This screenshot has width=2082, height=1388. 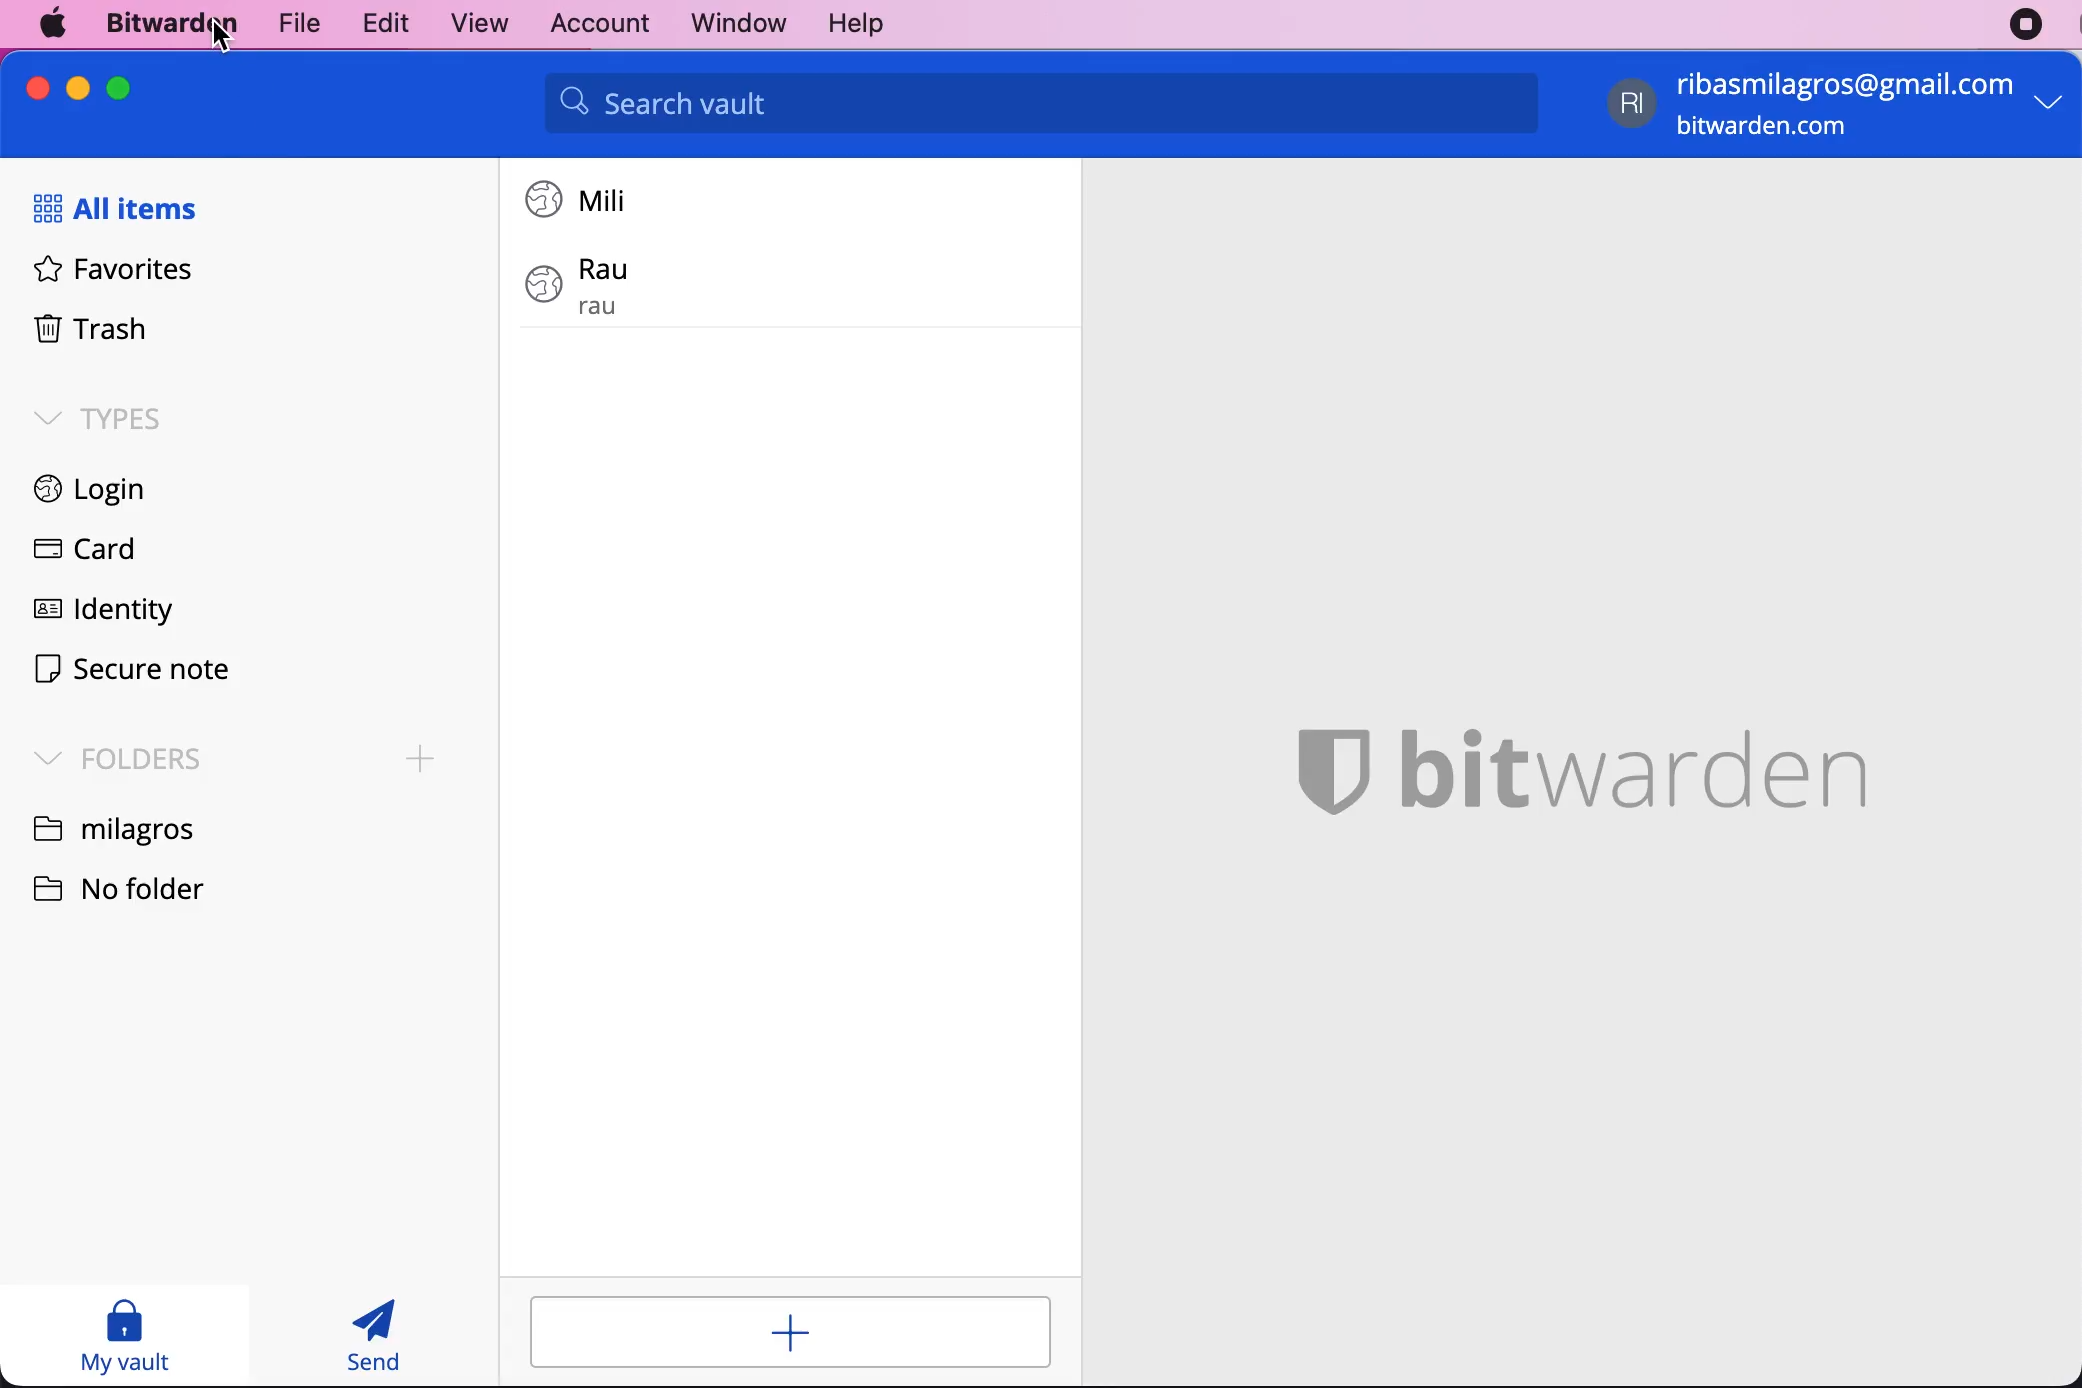 What do you see at coordinates (39, 88) in the screenshot?
I see `close` at bounding box center [39, 88].